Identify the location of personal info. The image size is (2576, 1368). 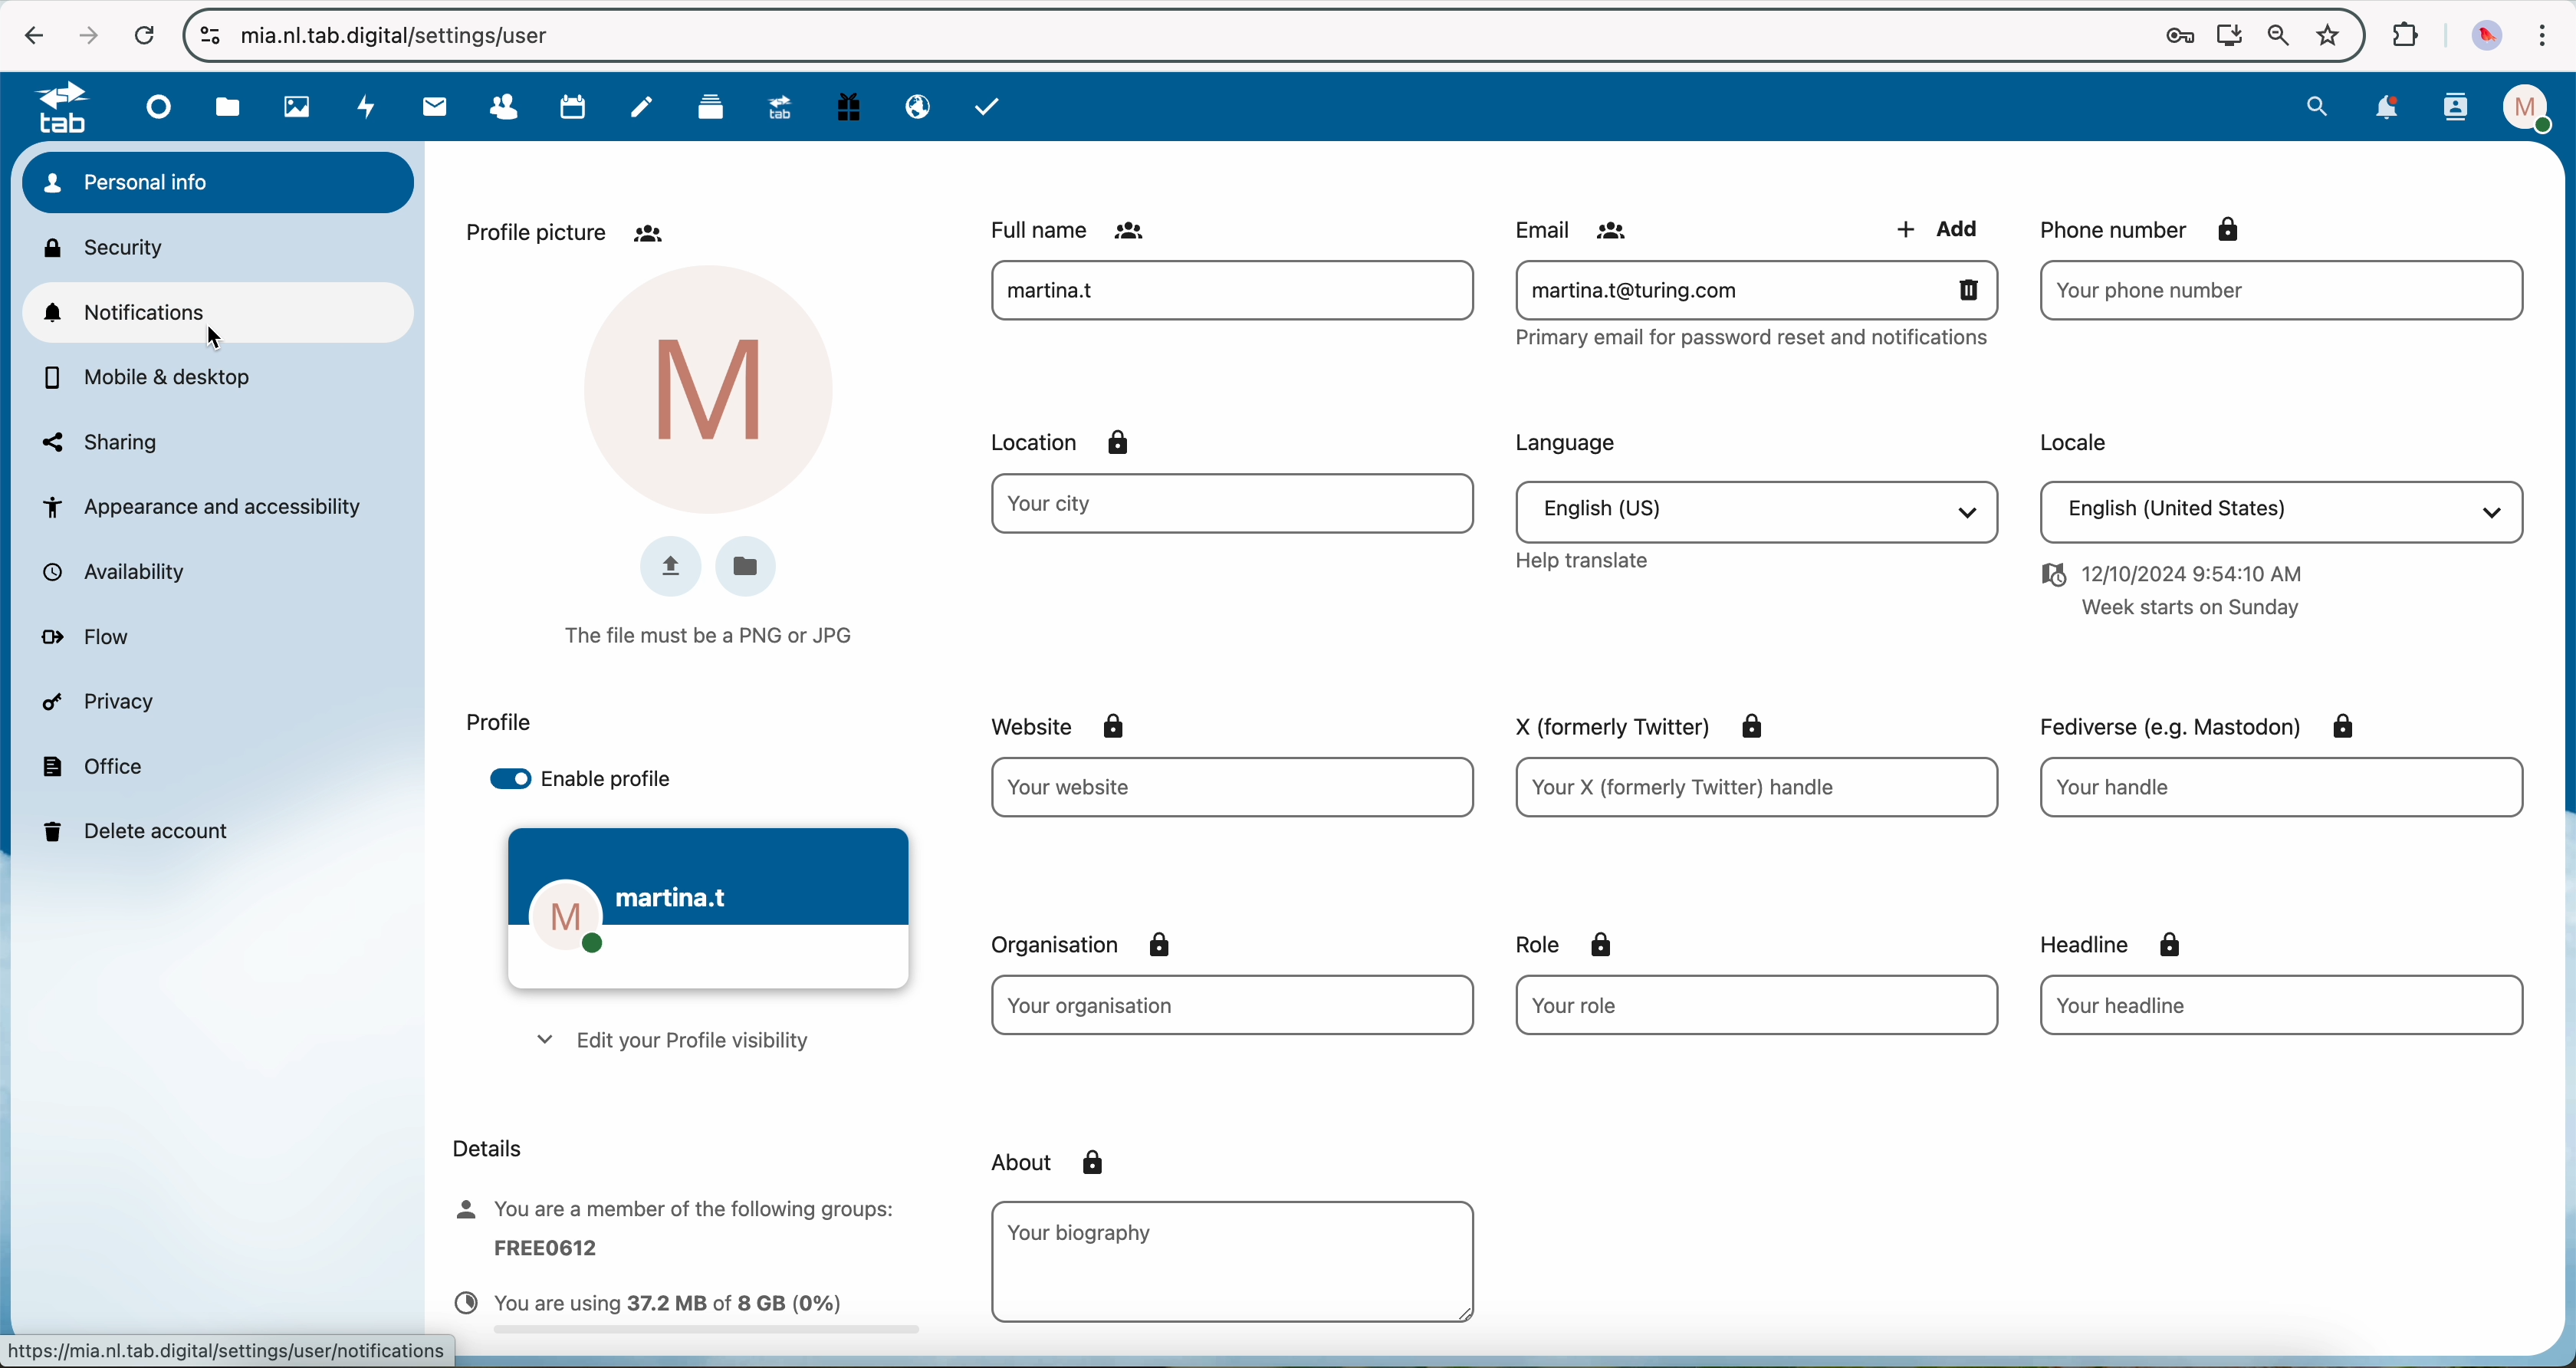
(219, 181).